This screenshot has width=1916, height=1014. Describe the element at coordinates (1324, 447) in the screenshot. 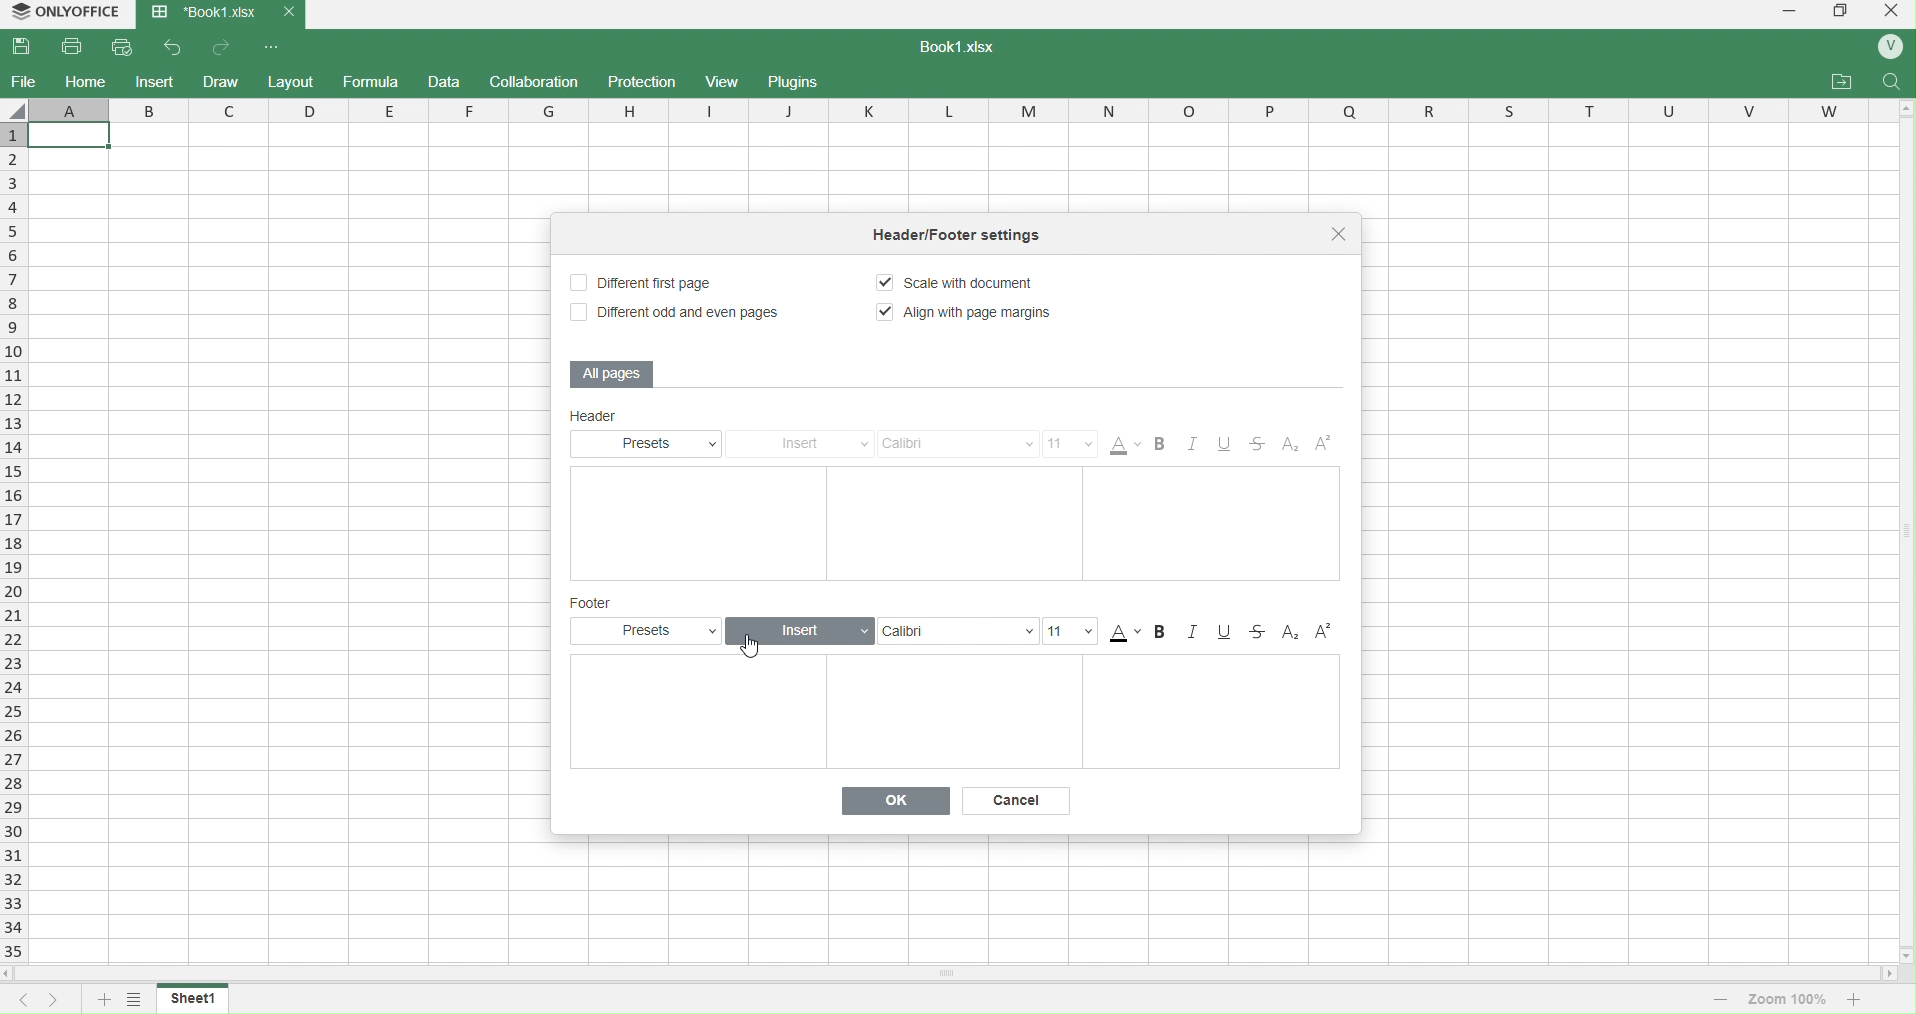

I see `Superscript` at that location.